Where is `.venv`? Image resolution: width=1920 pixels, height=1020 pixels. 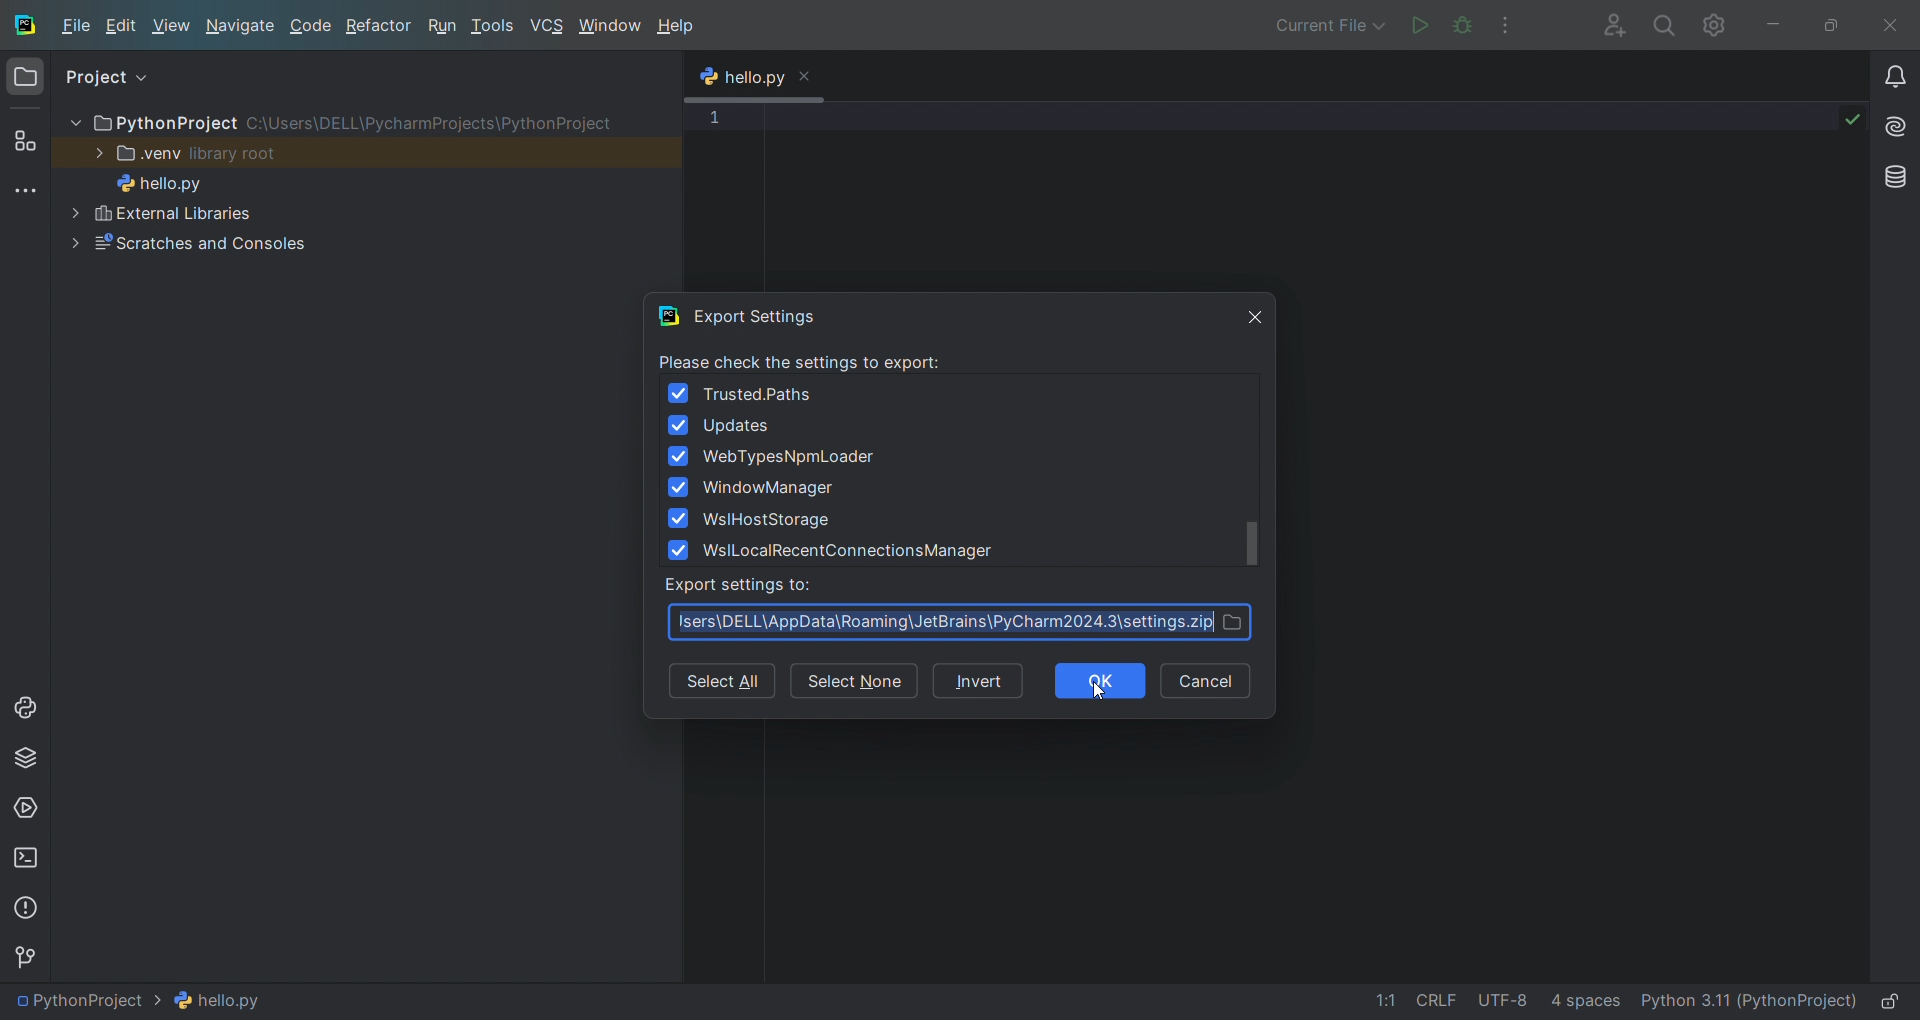 .venv is located at coordinates (190, 152).